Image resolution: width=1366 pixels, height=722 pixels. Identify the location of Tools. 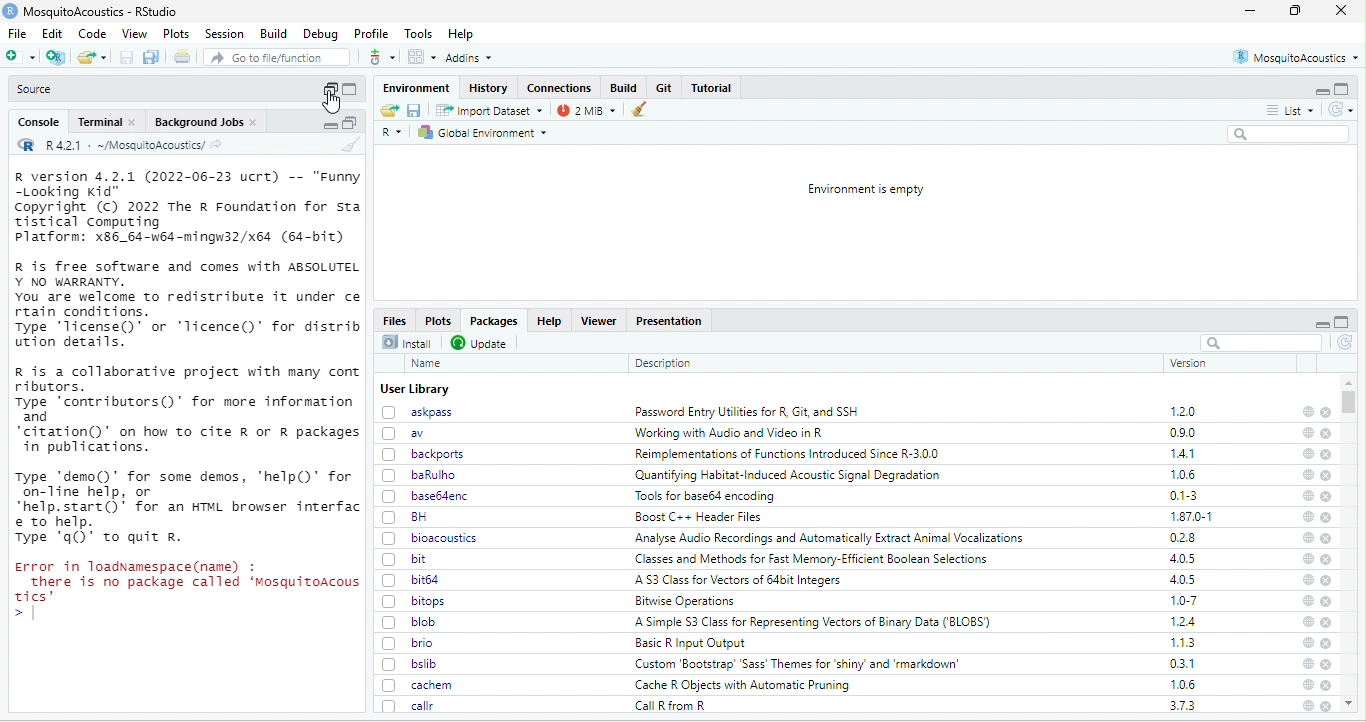
(419, 34).